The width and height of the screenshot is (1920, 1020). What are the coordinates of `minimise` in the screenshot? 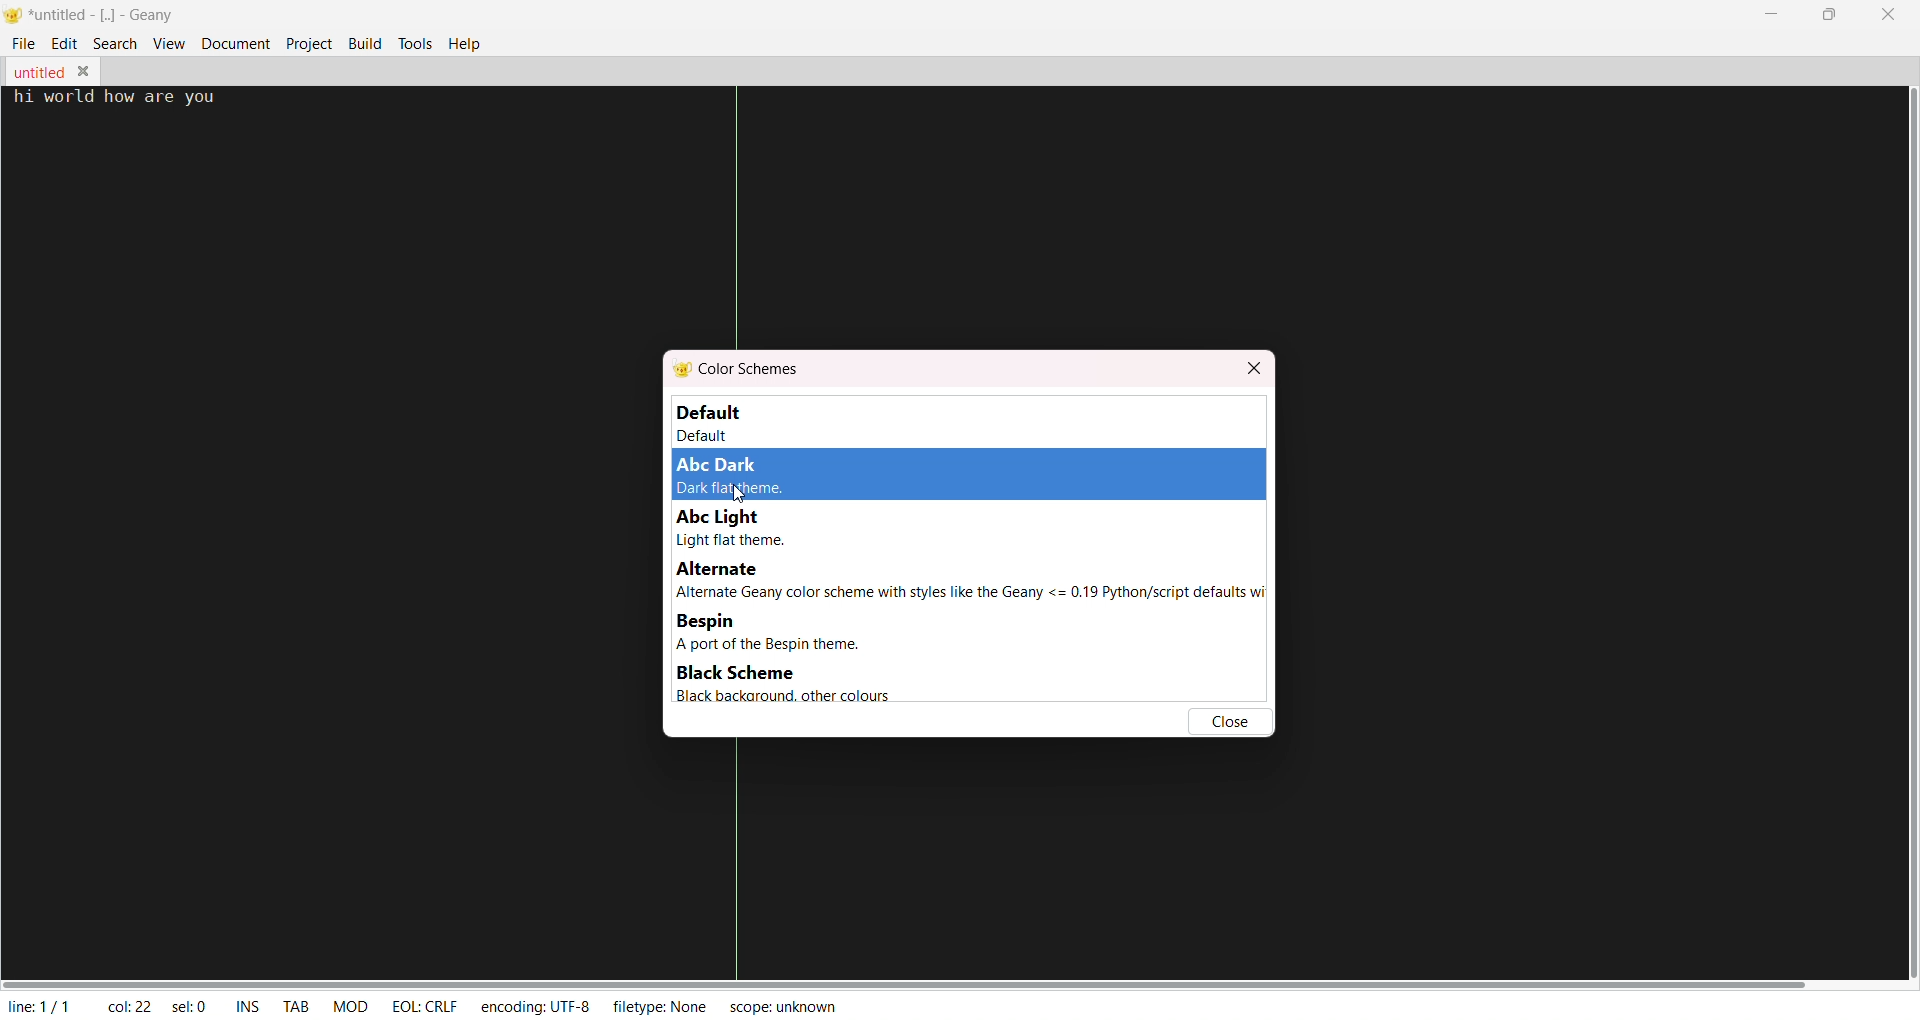 It's located at (1775, 16).